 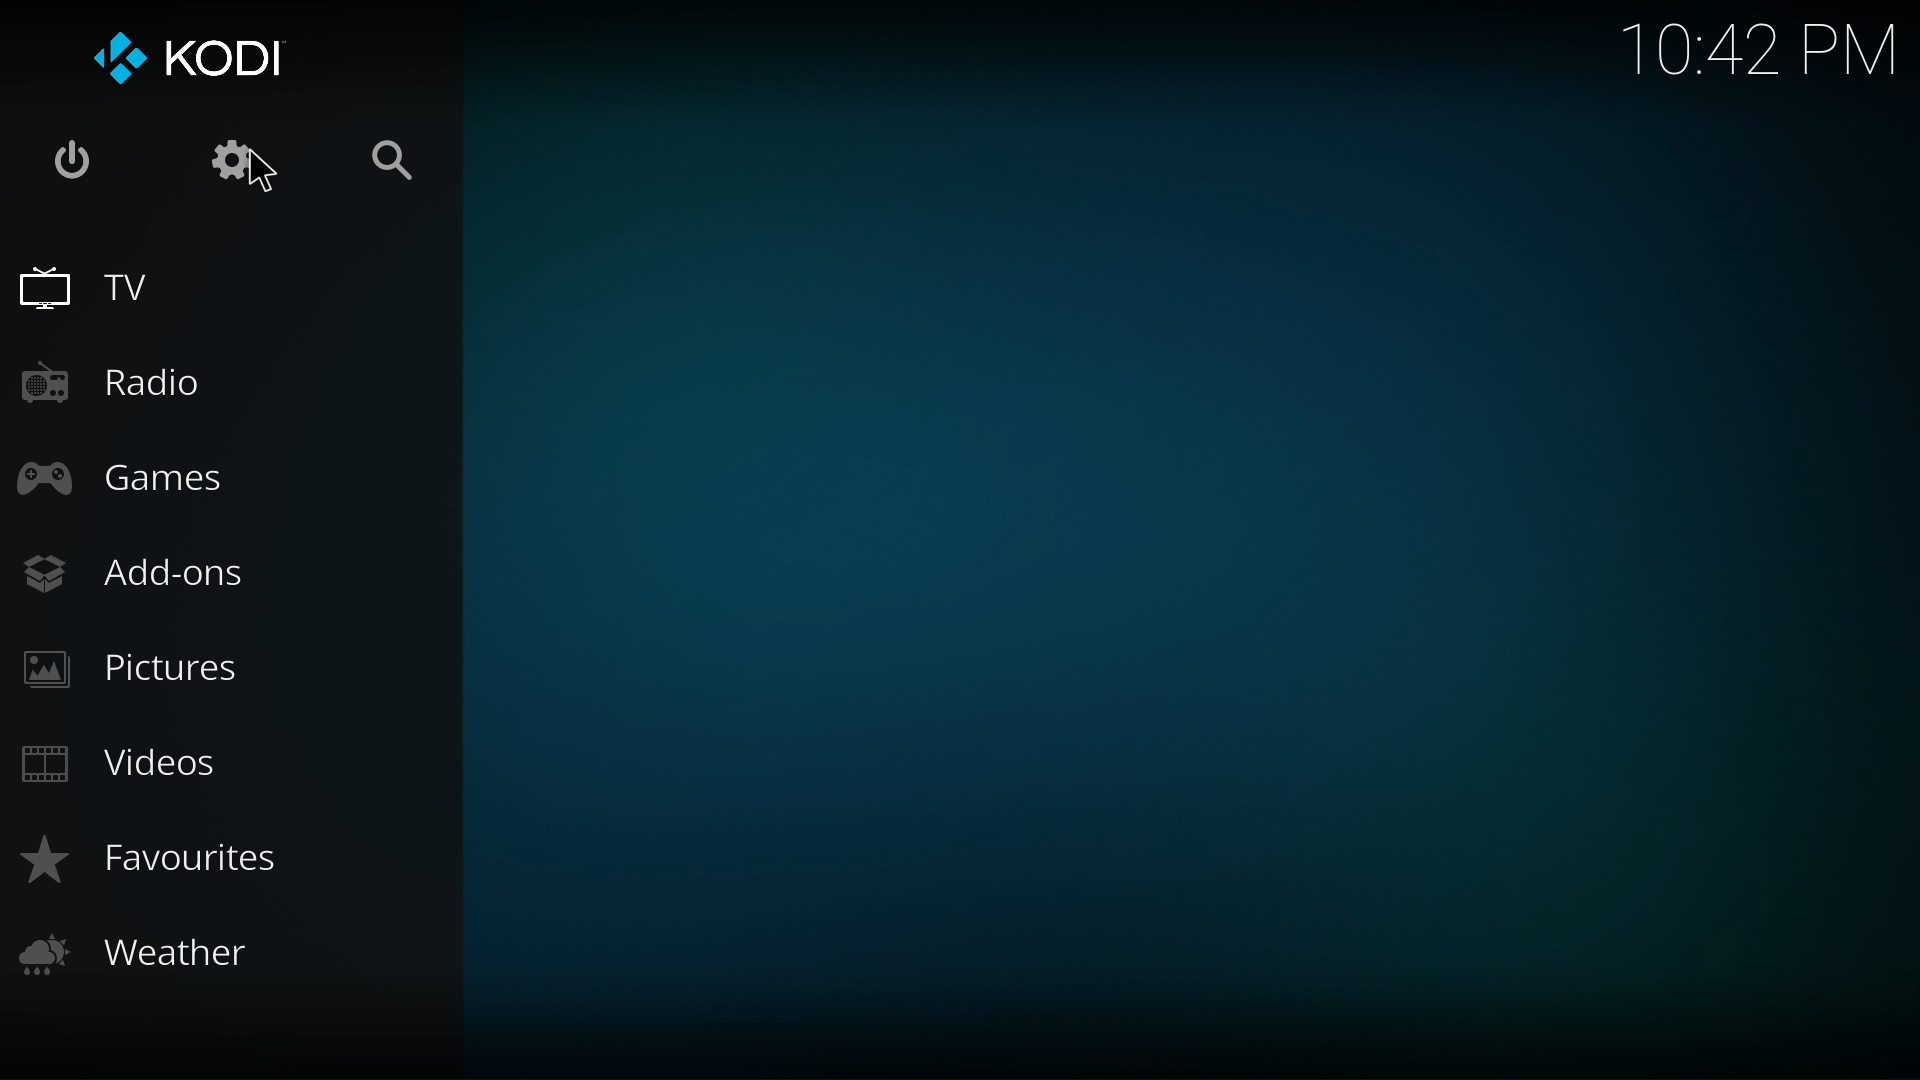 I want to click on search, so click(x=404, y=156).